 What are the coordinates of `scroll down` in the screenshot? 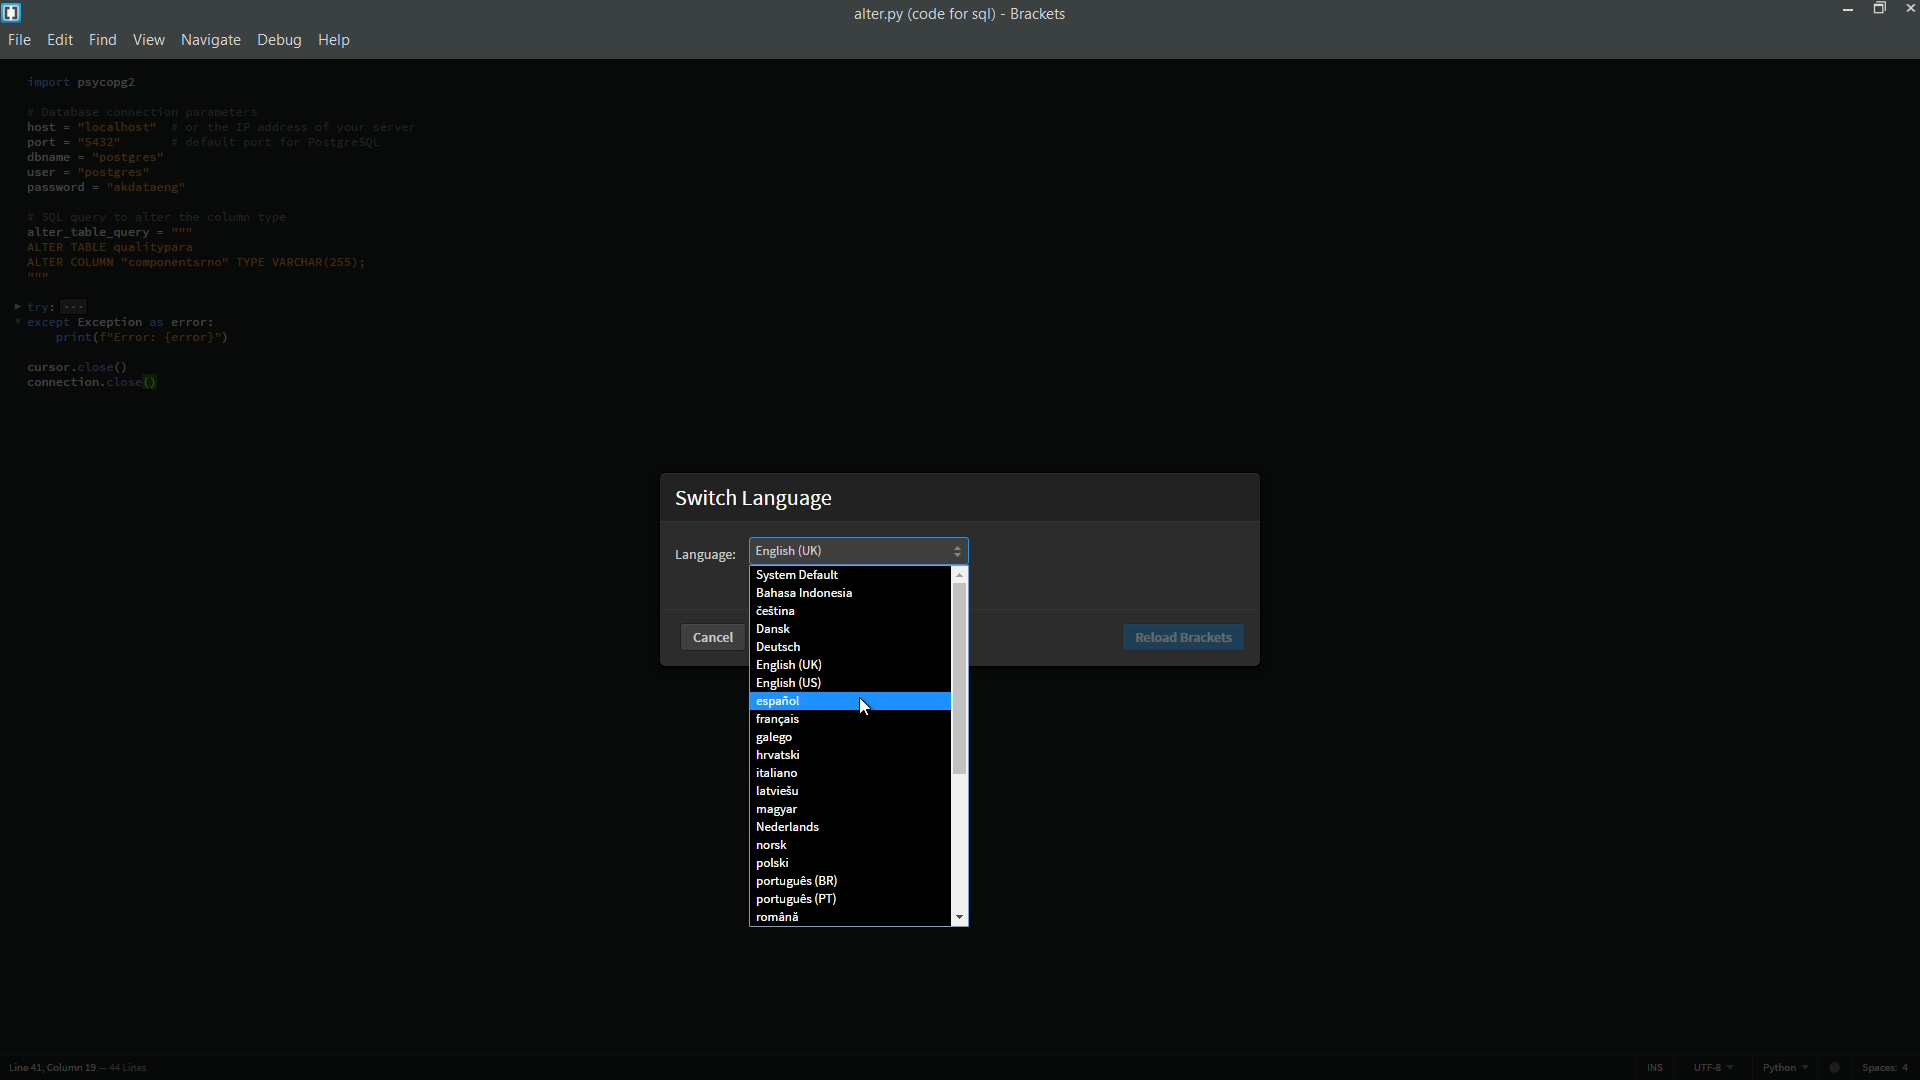 It's located at (959, 918).